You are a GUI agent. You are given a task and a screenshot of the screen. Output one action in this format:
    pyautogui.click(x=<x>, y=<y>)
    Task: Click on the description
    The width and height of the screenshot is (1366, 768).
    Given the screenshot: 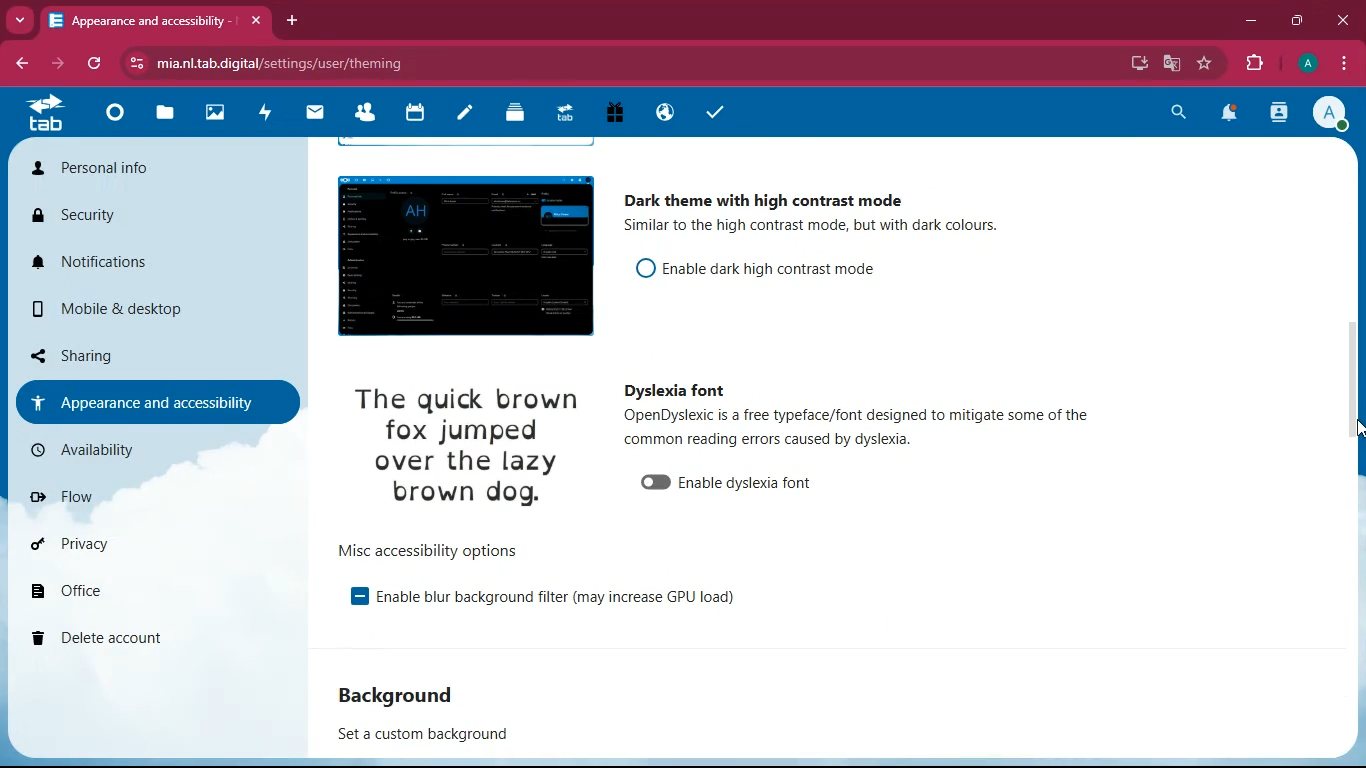 What is the action you would take?
    pyautogui.click(x=857, y=430)
    